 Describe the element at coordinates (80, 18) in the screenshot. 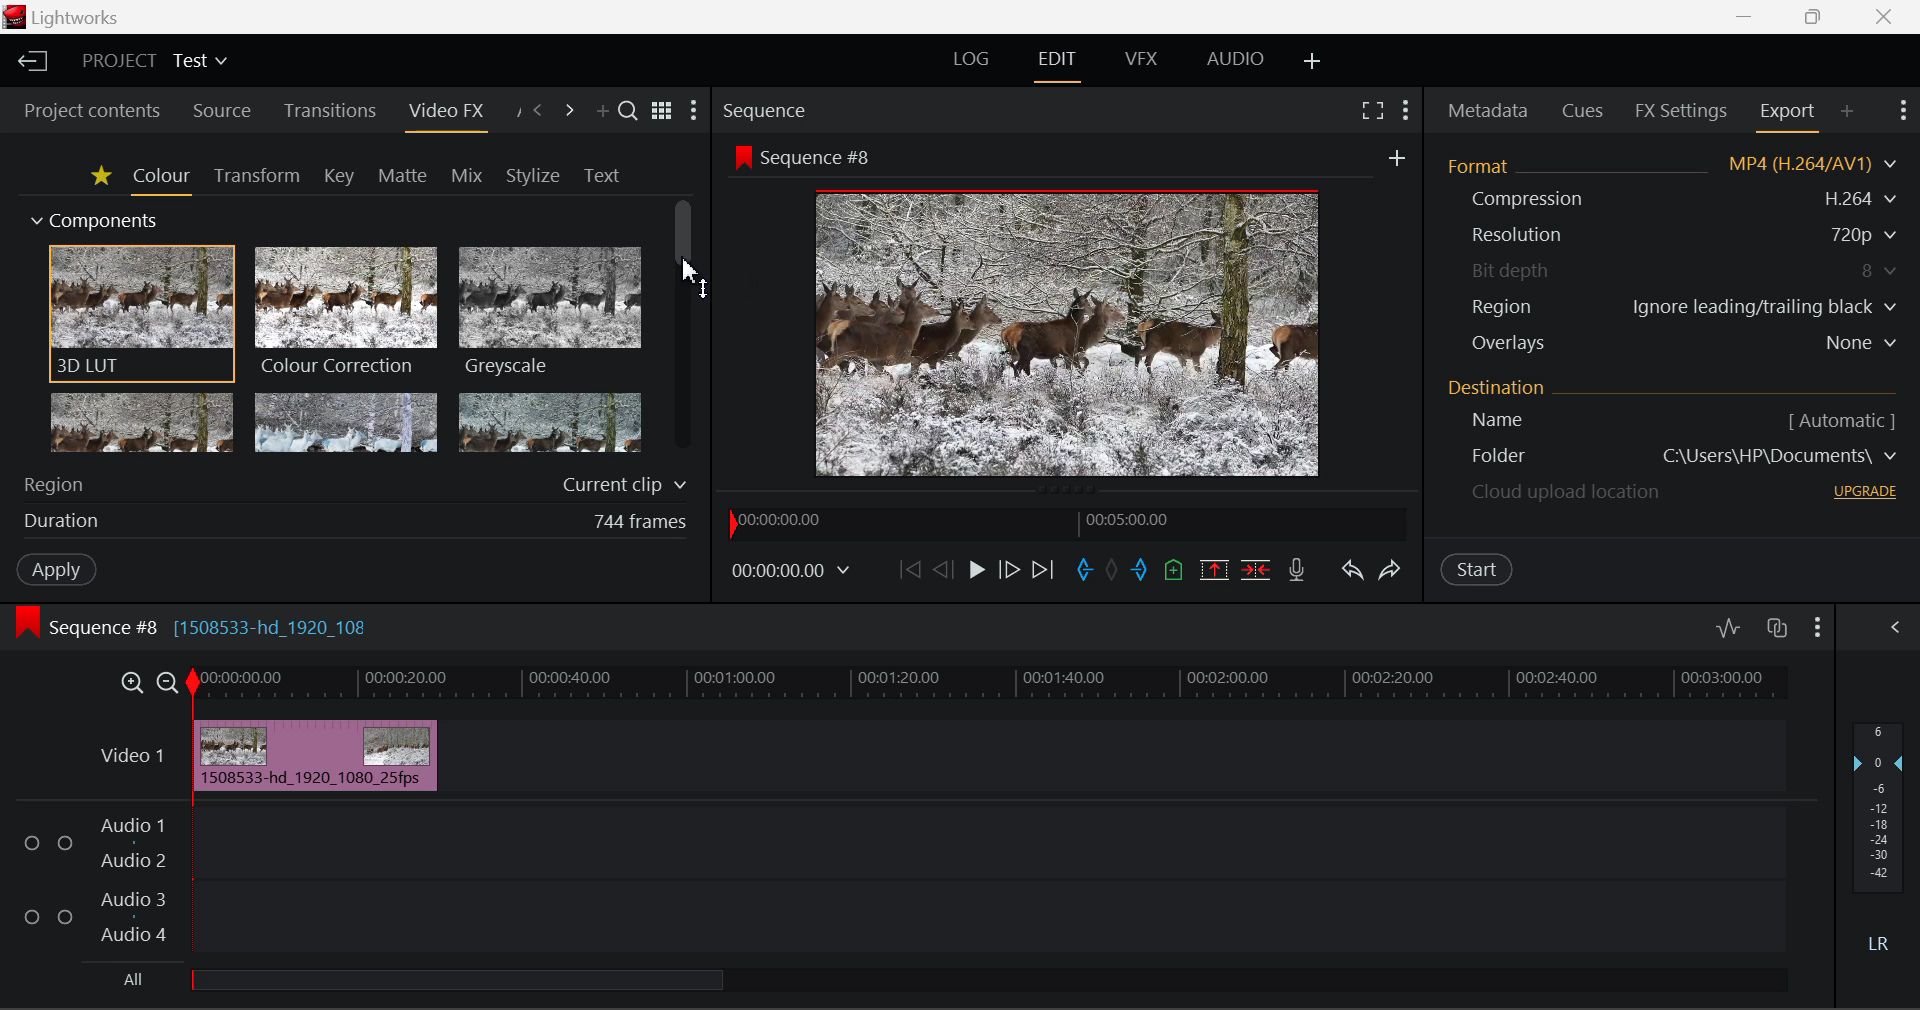

I see `Lightworks` at that location.